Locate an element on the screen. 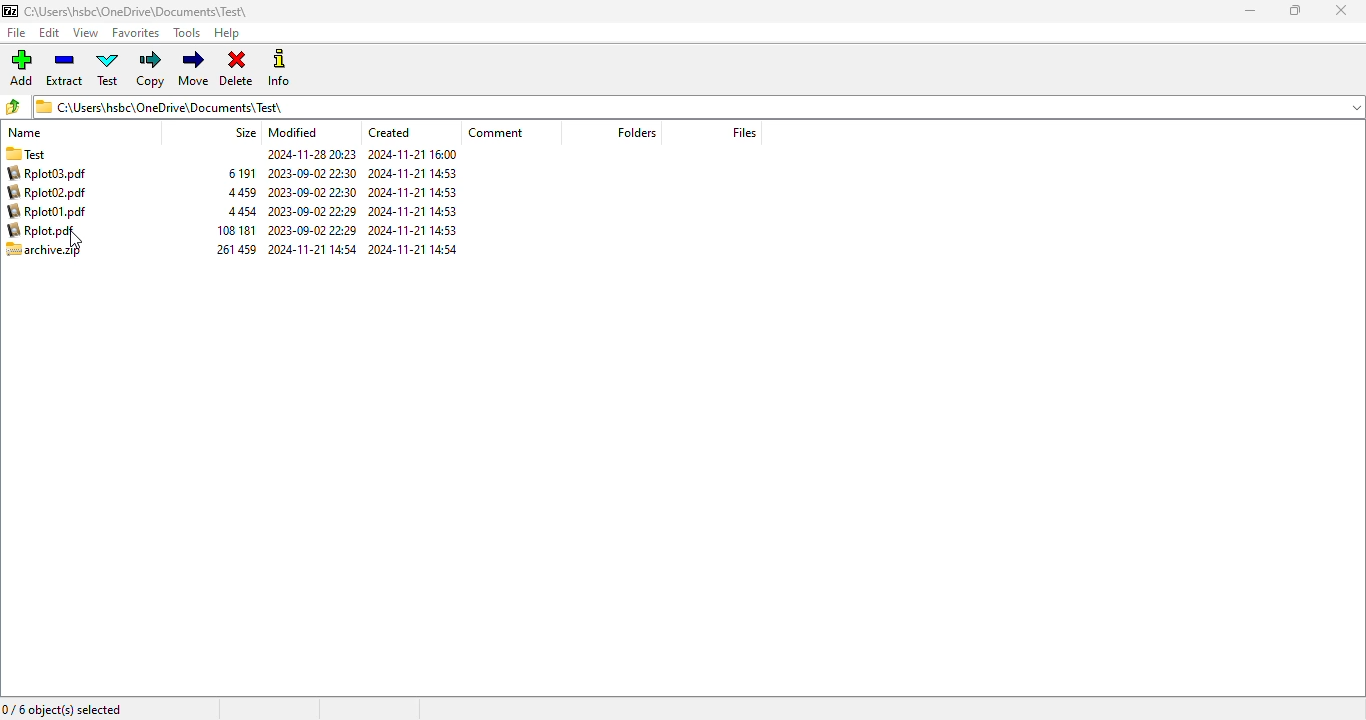  minimize is located at coordinates (1252, 11).